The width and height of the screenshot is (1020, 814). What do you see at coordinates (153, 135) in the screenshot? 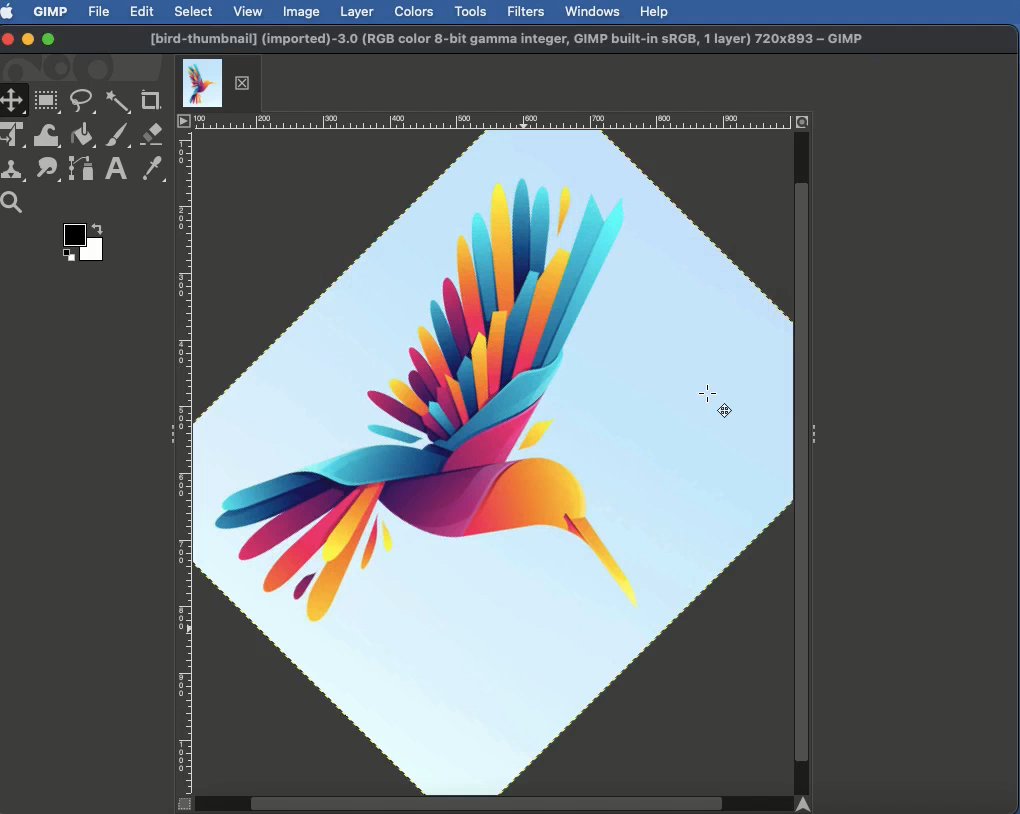
I see `Eraser` at bounding box center [153, 135].